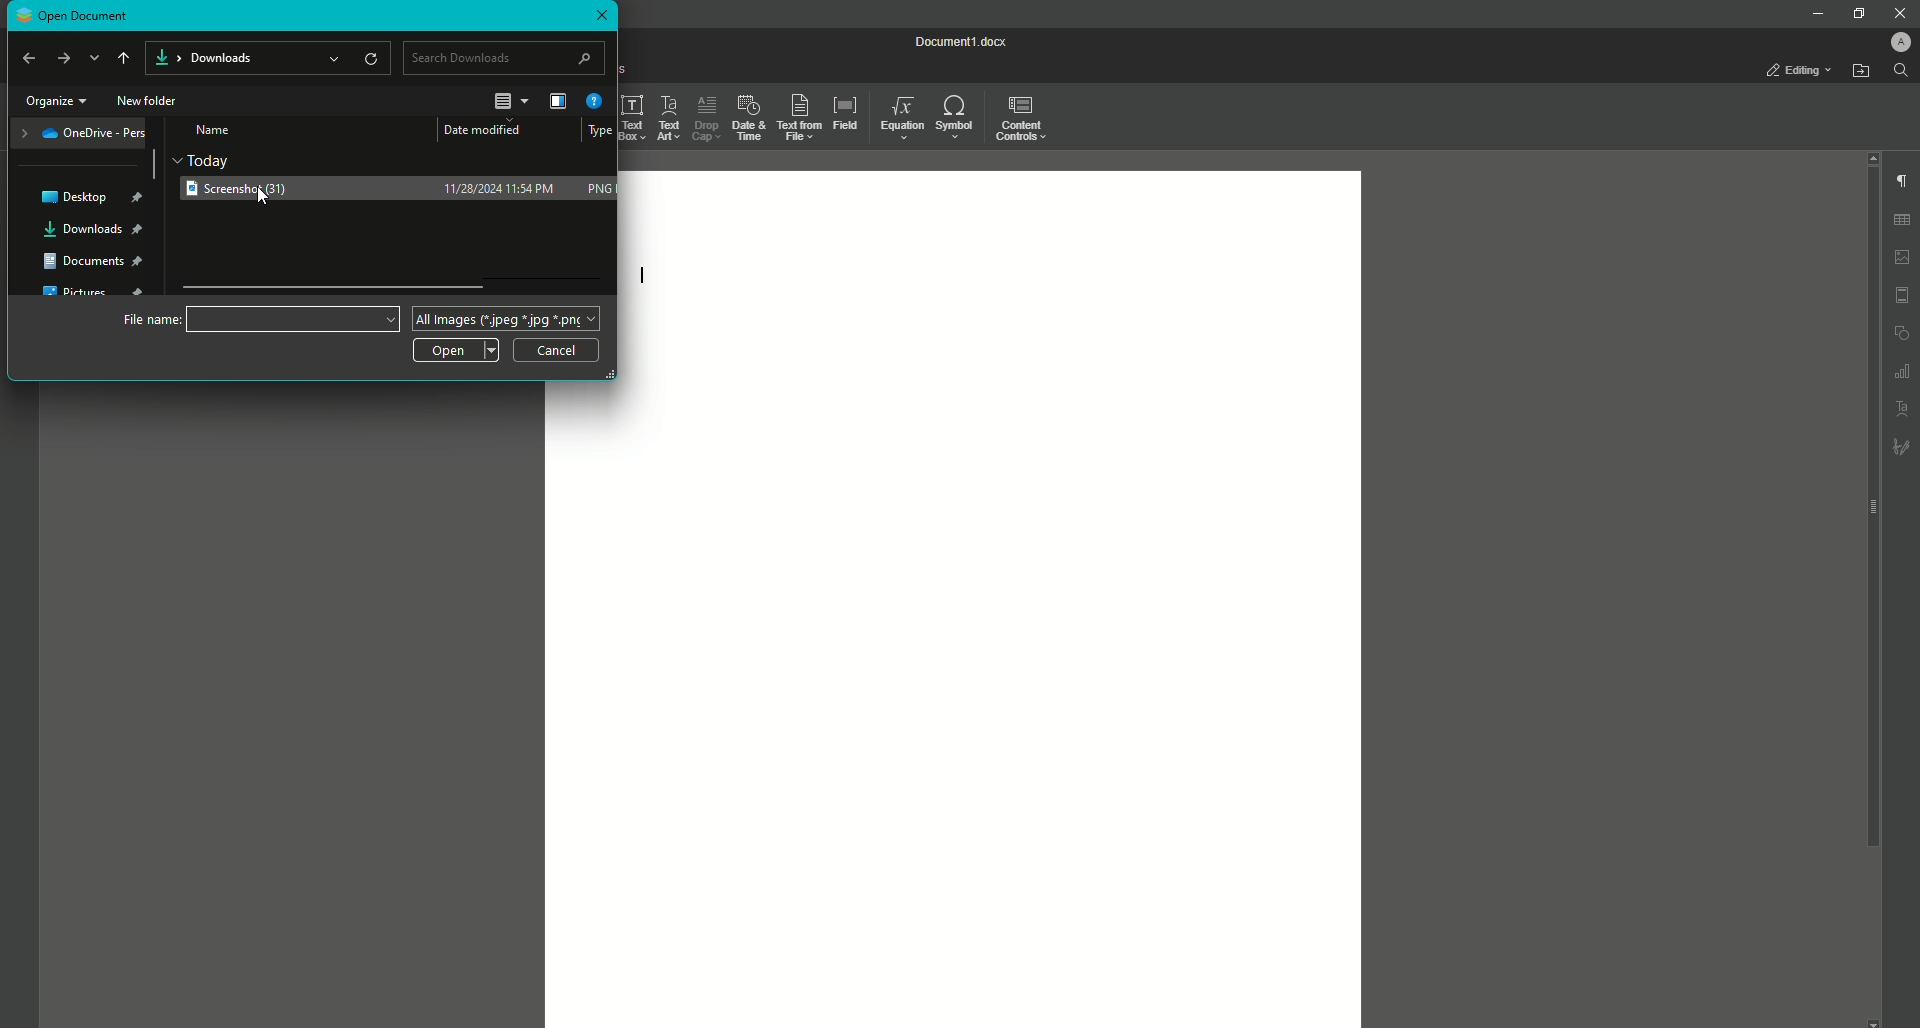 Image resolution: width=1920 pixels, height=1028 pixels. What do you see at coordinates (1902, 333) in the screenshot?
I see `Shape Settings` at bounding box center [1902, 333].